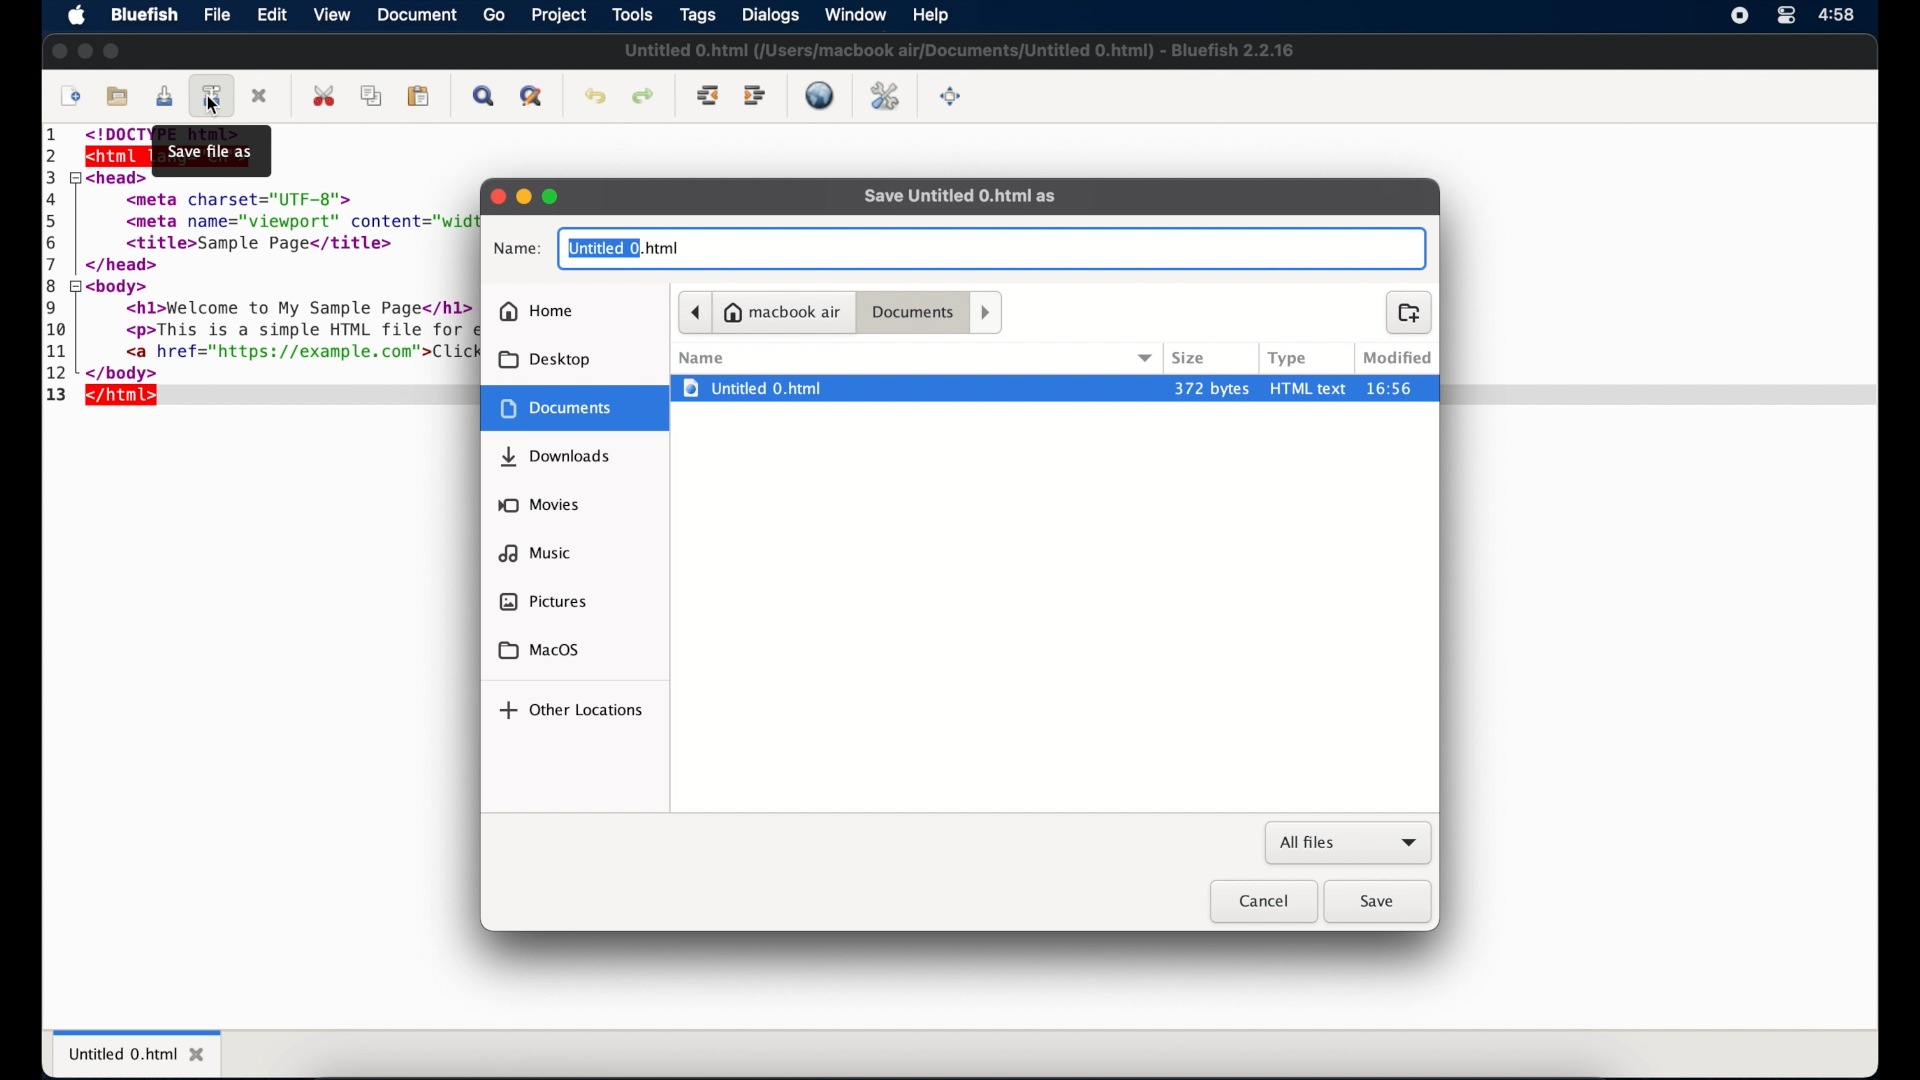 This screenshot has height=1080, width=1920. What do you see at coordinates (124, 397) in the screenshot?
I see `</html>` at bounding box center [124, 397].